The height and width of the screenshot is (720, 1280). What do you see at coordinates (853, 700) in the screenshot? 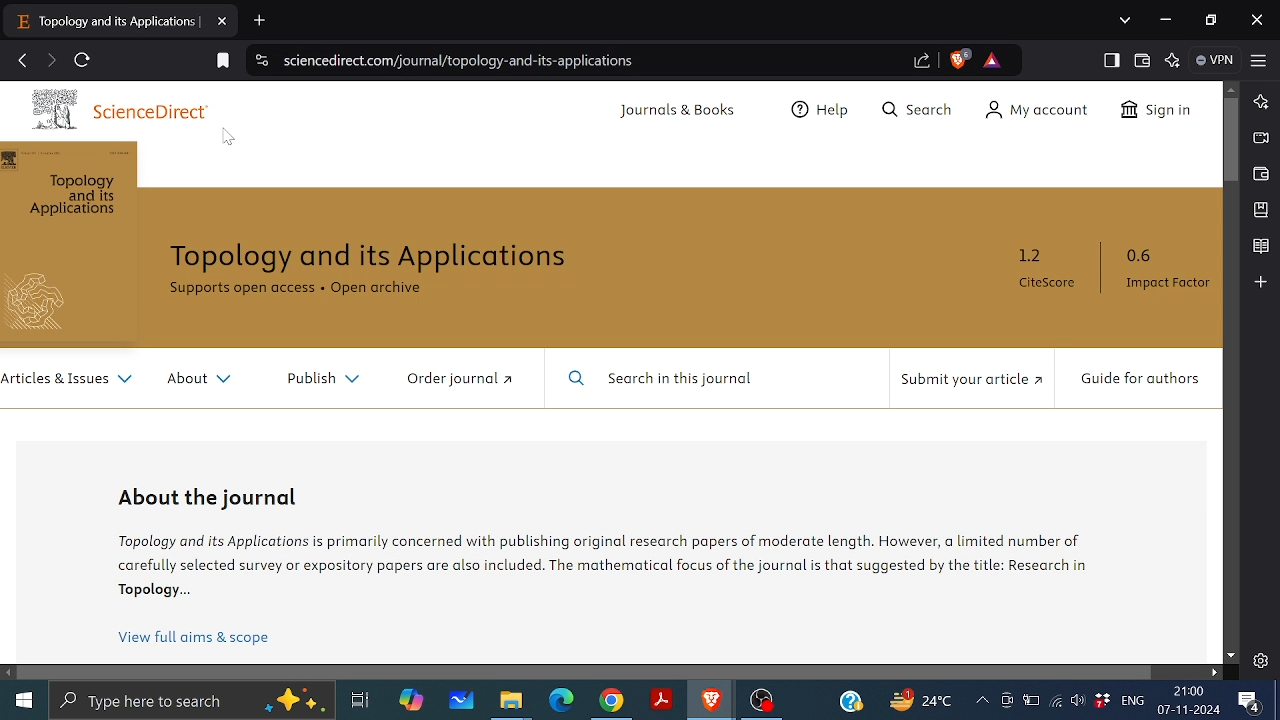
I see `Help` at bounding box center [853, 700].